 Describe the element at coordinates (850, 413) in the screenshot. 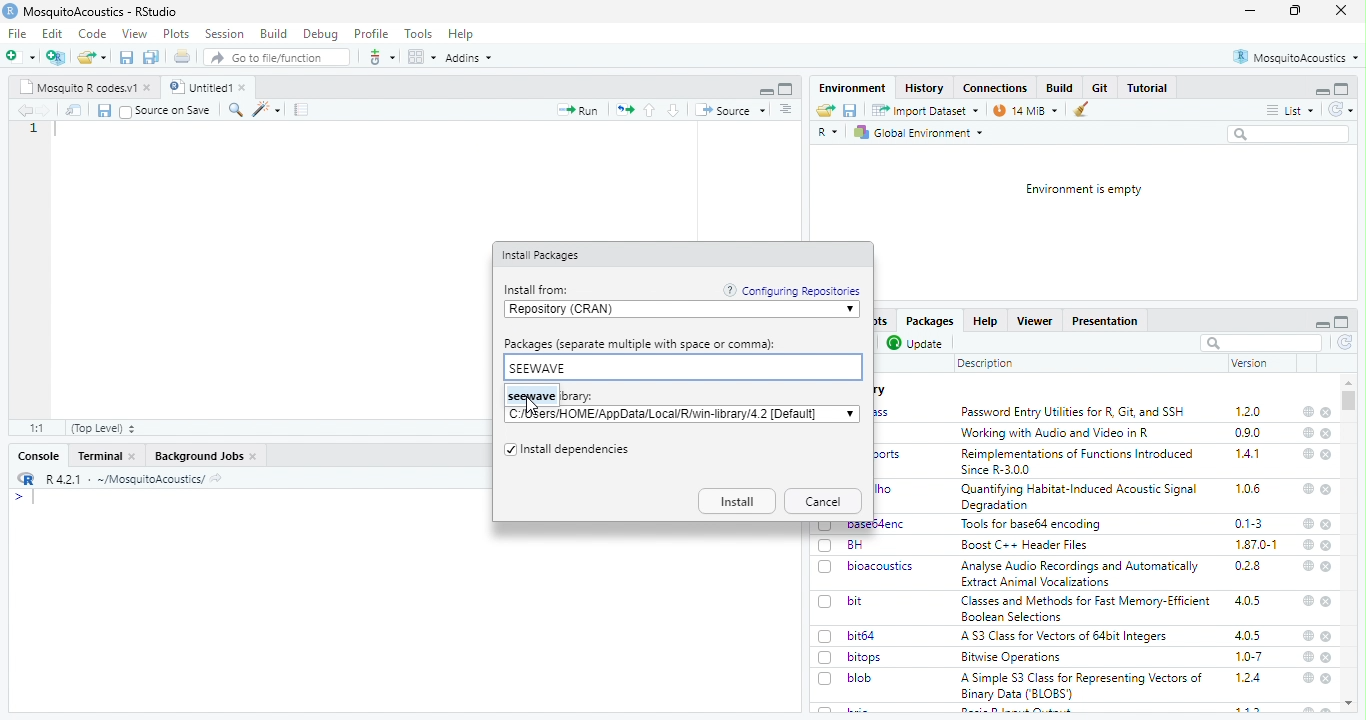

I see `Drop-down ` at that location.